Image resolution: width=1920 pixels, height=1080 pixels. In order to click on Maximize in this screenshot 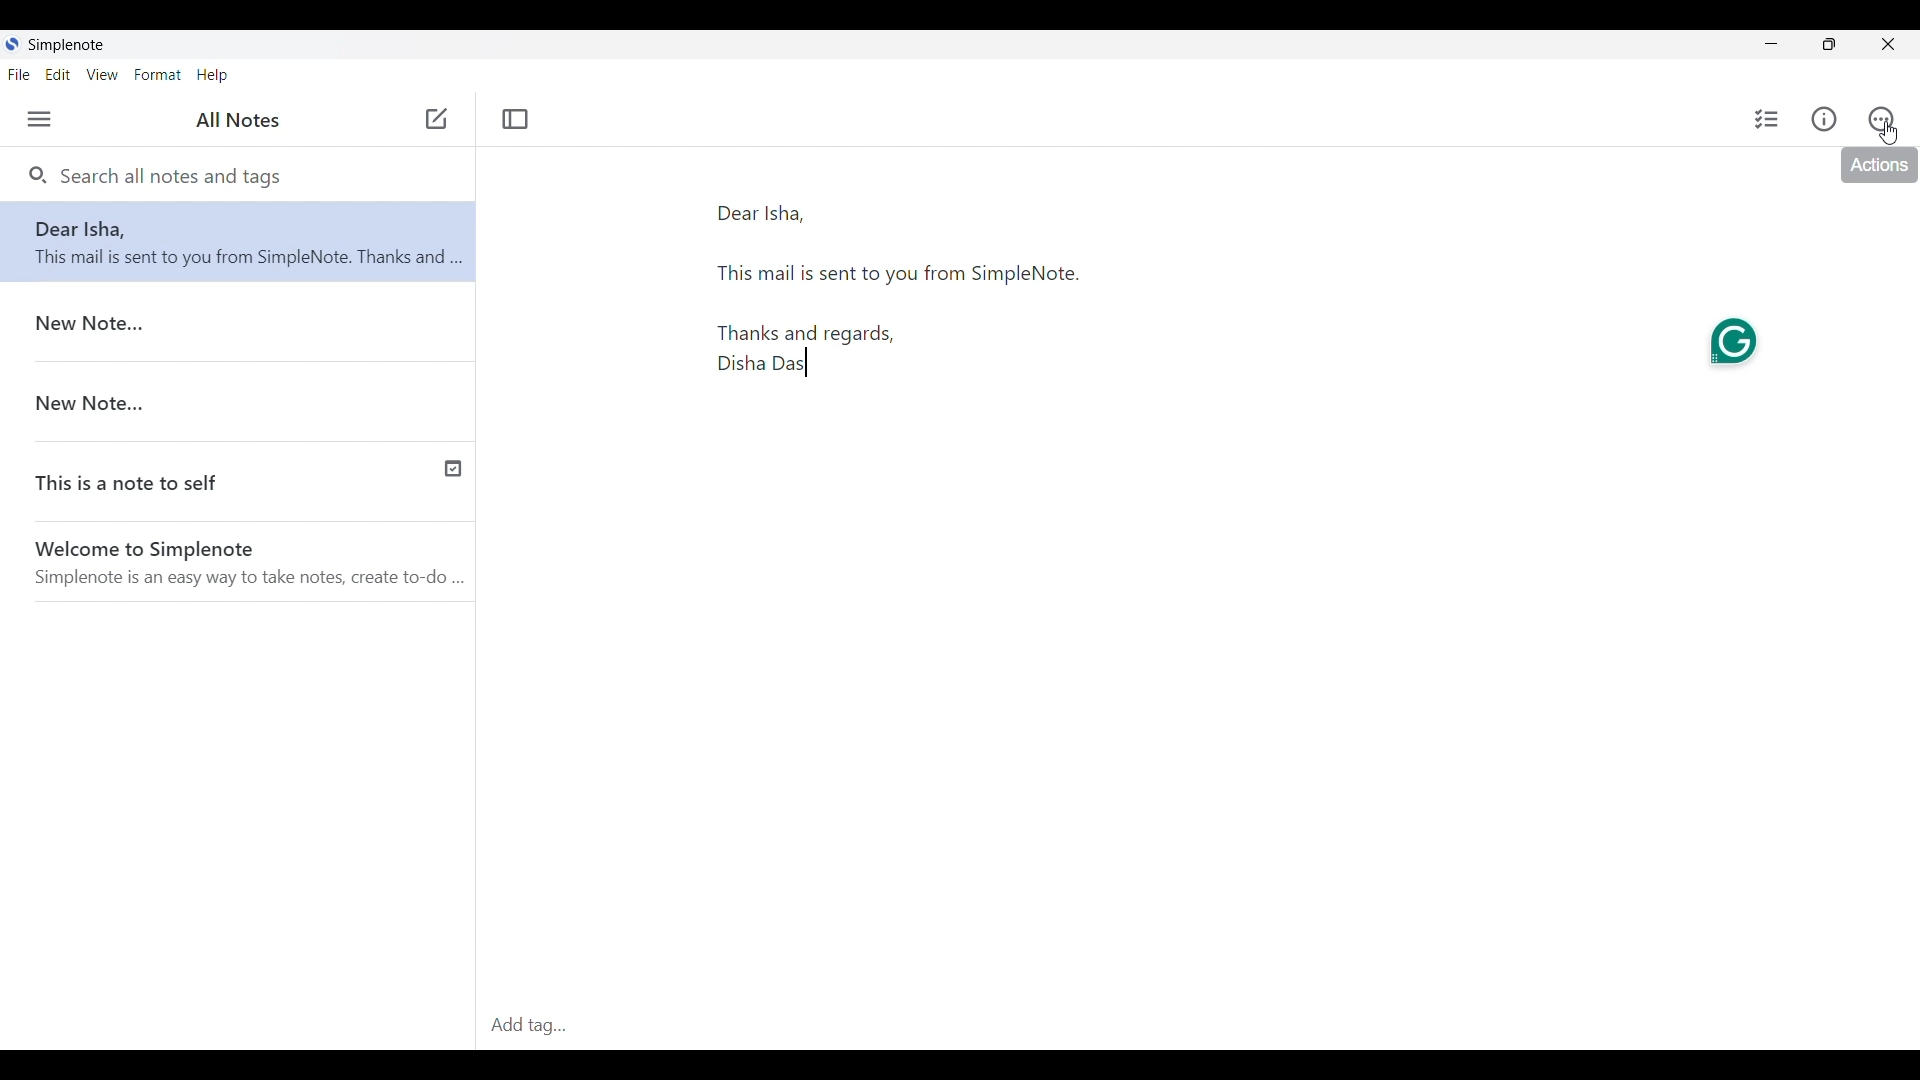, I will do `click(1829, 44)`.